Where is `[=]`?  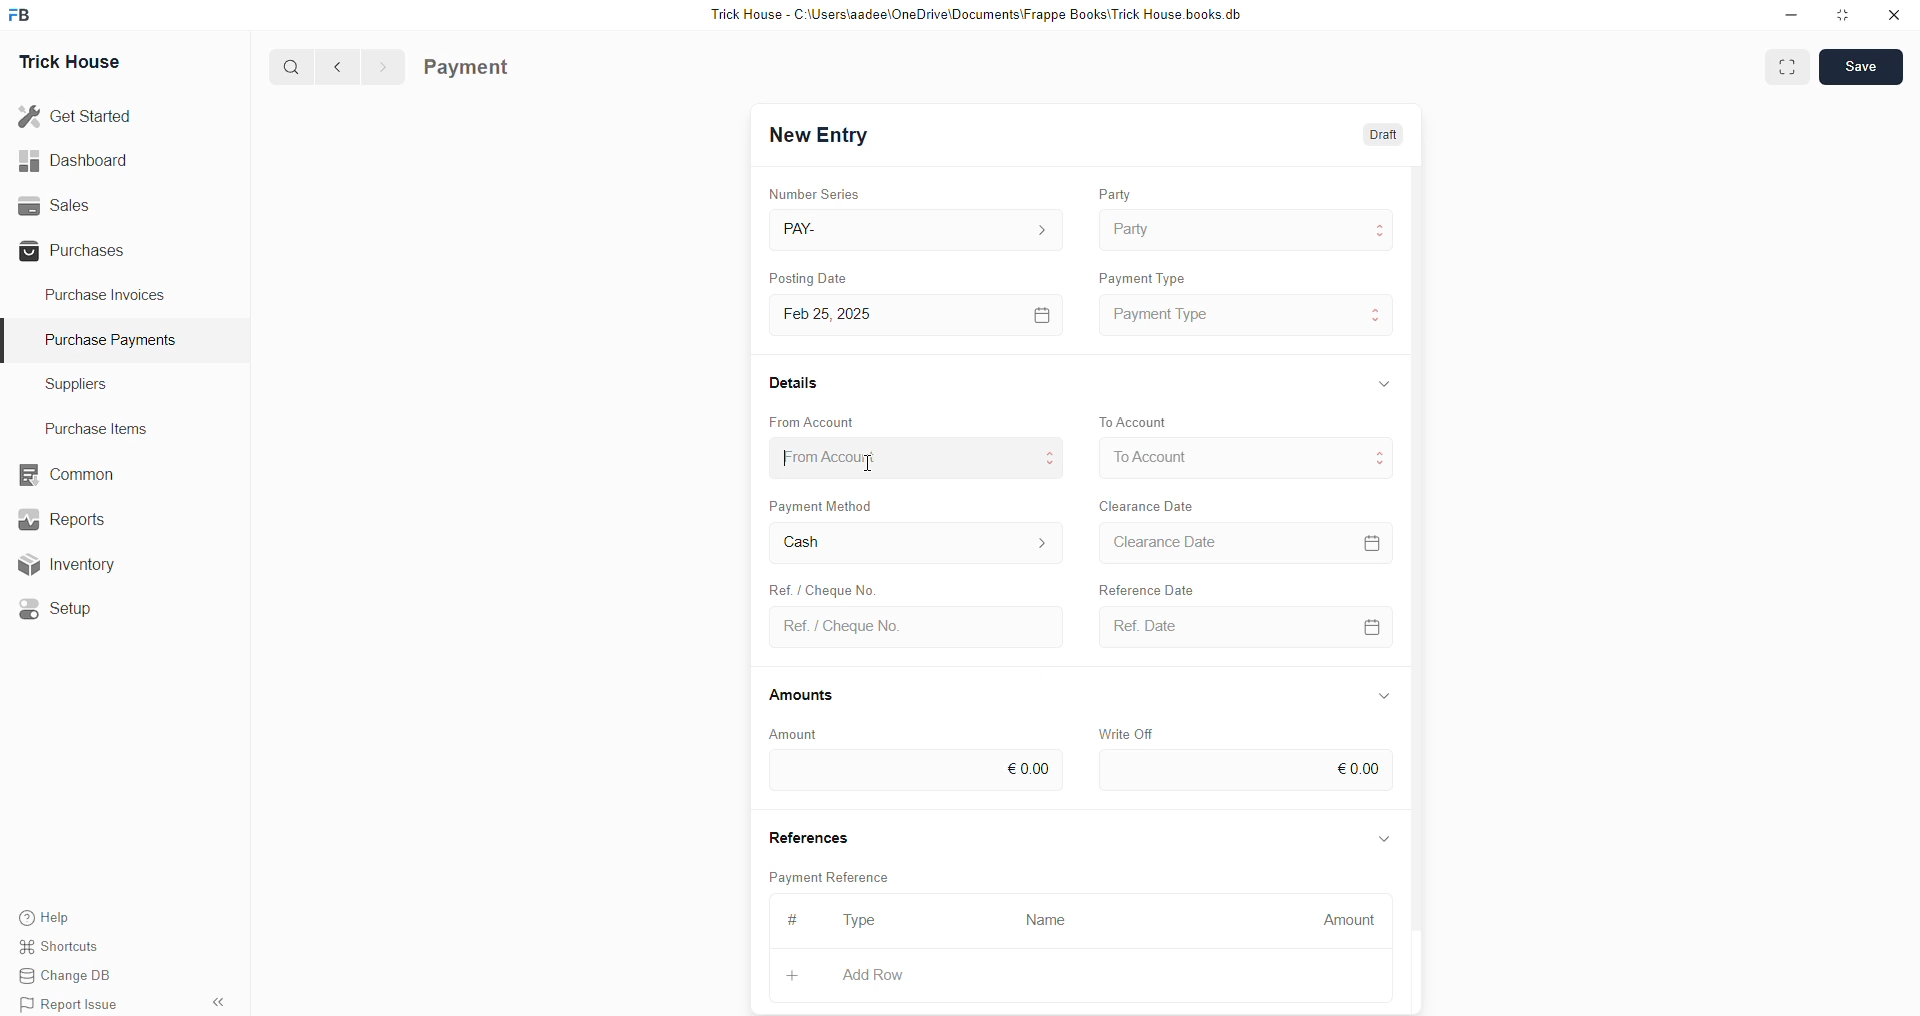
[=] is located at coordinates (1043, 314).